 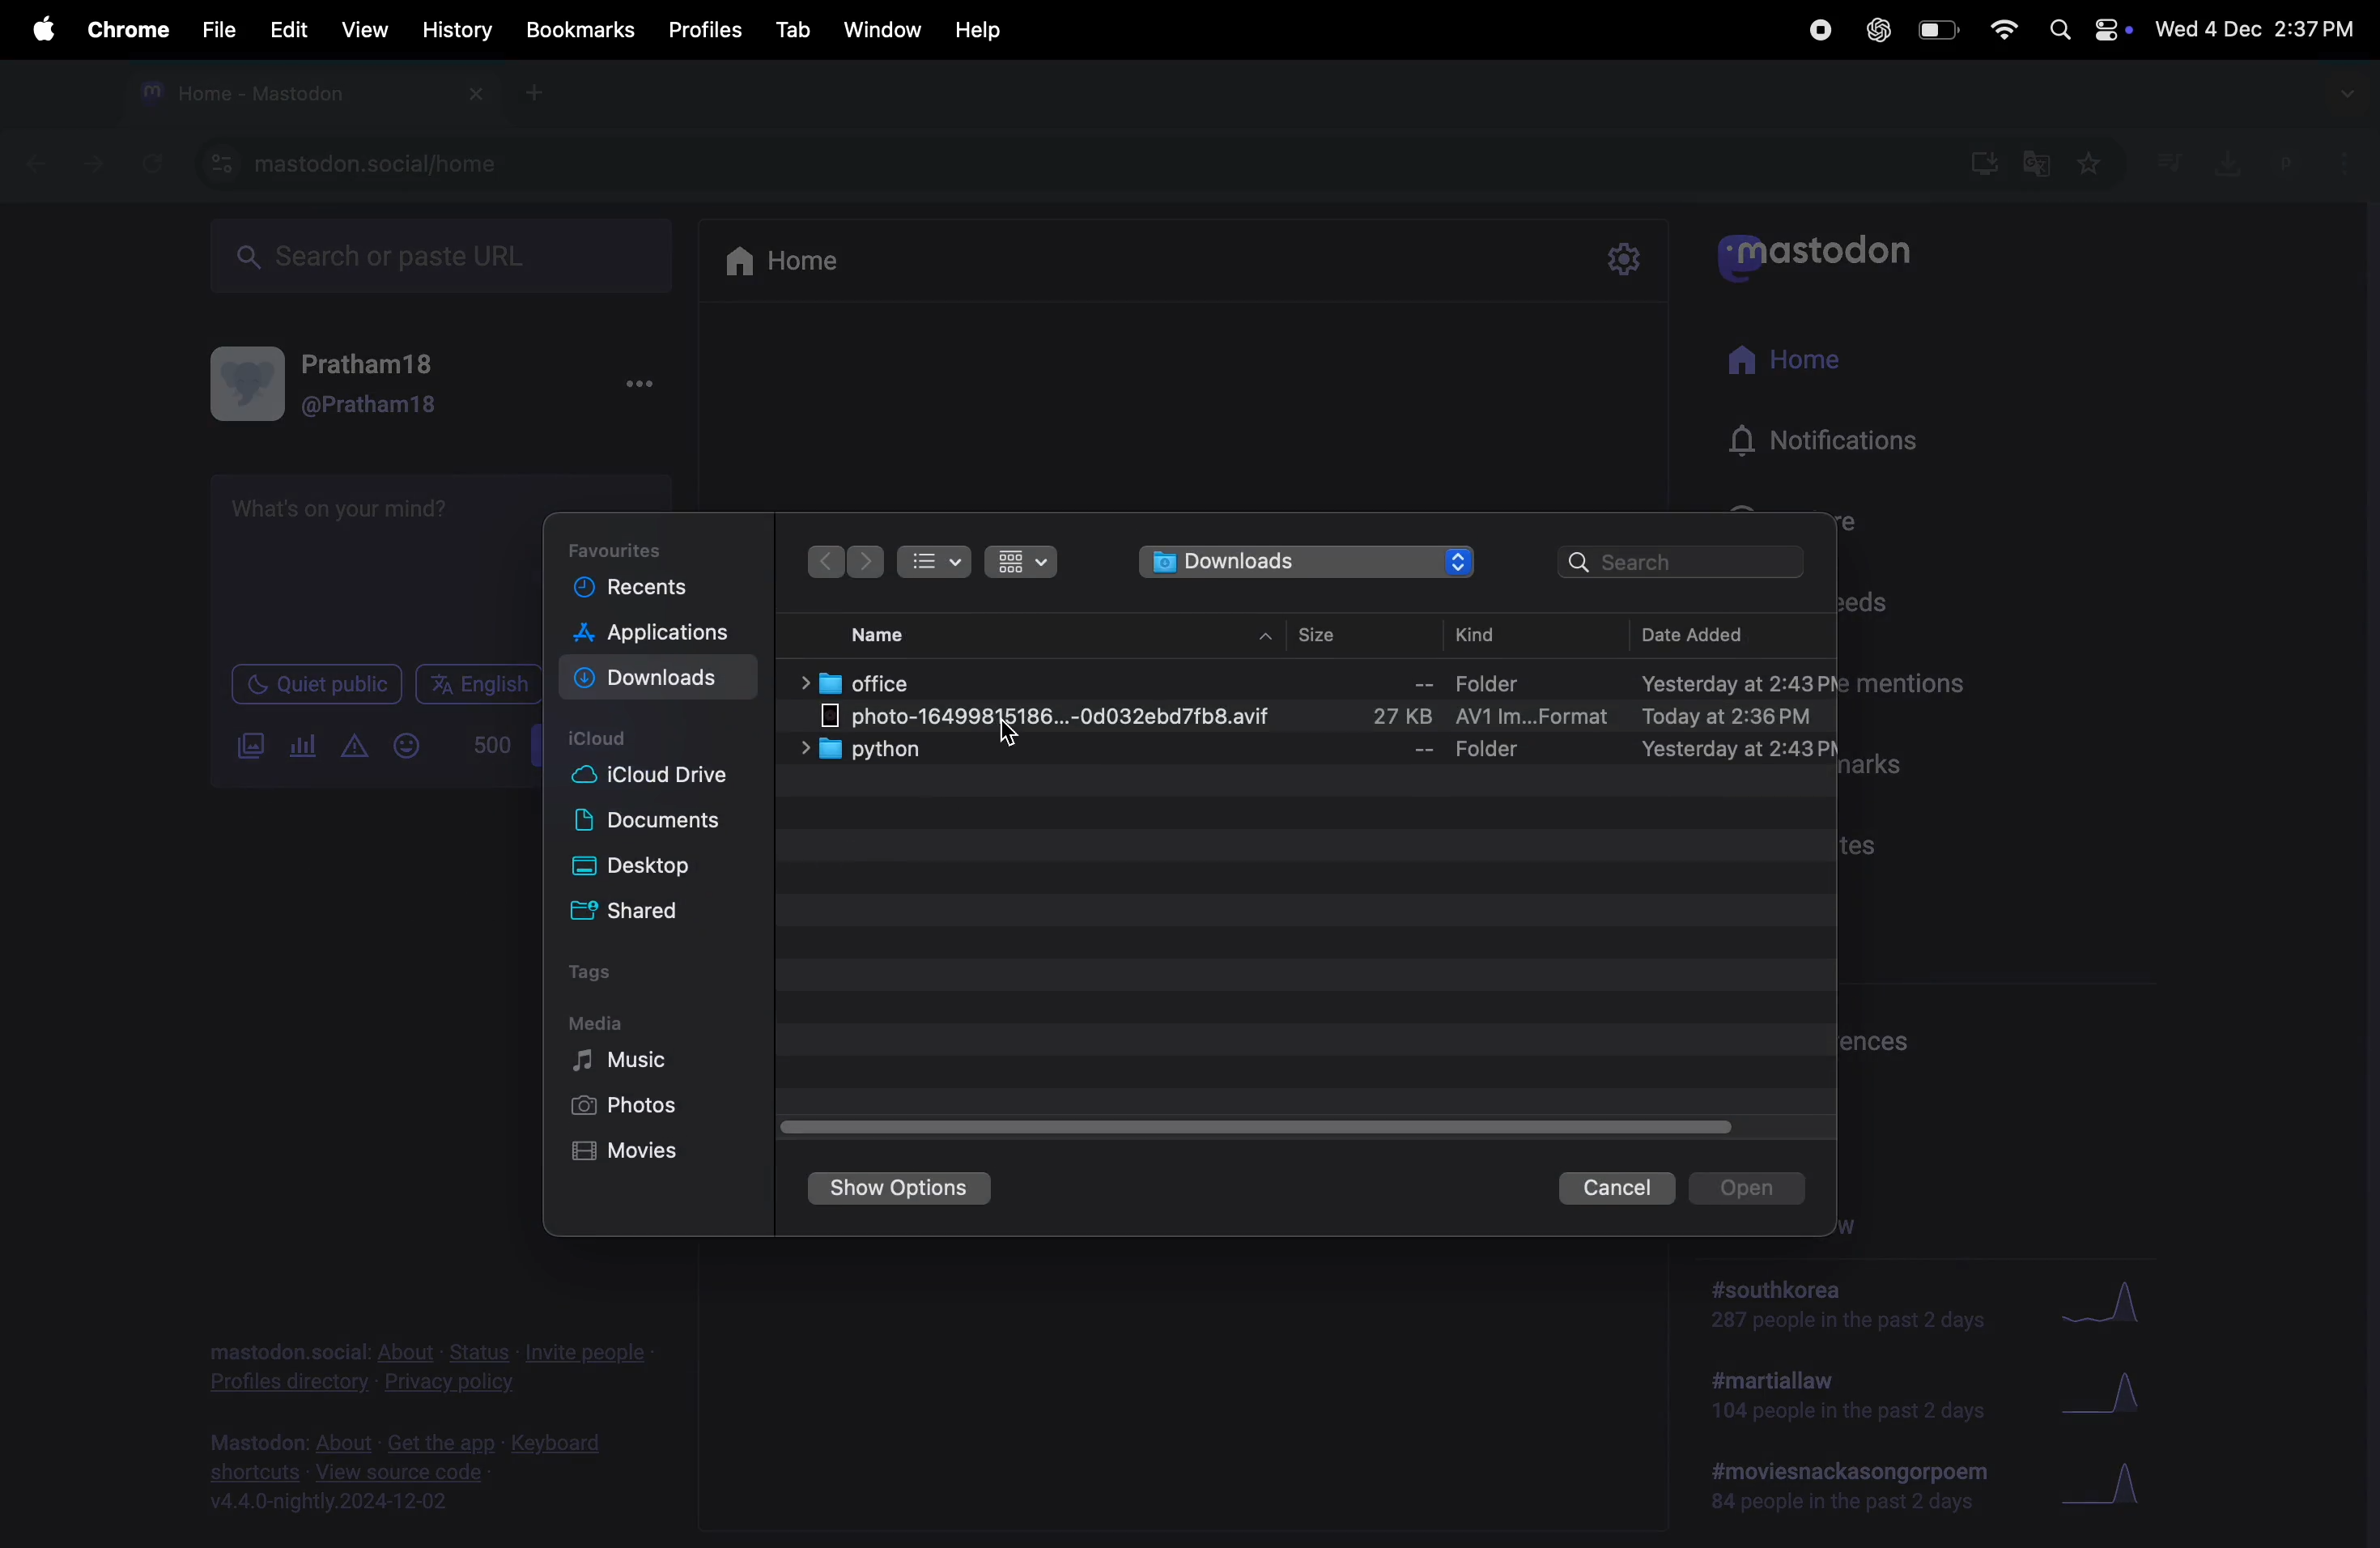 I want to click on tags, so click(x=601, y=977).